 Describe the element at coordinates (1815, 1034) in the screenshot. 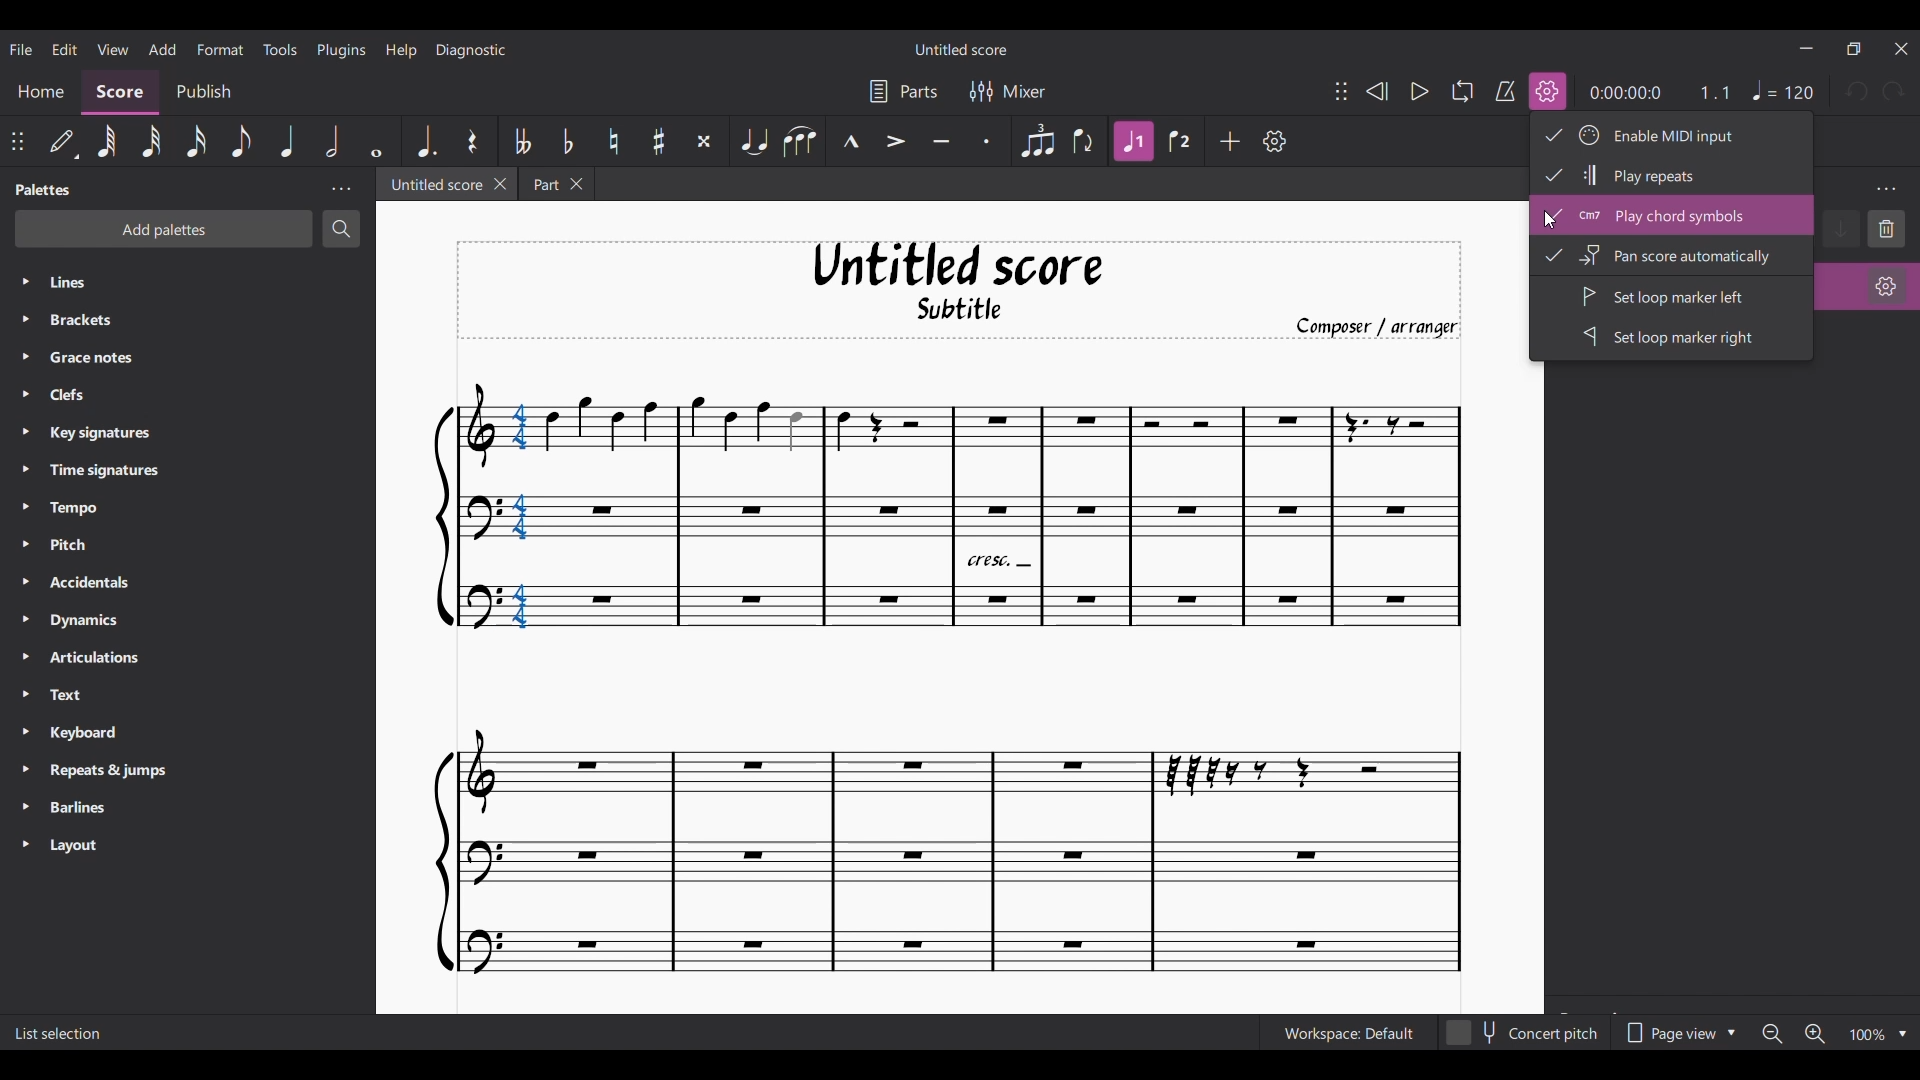

I see `Zoom in` at that location.